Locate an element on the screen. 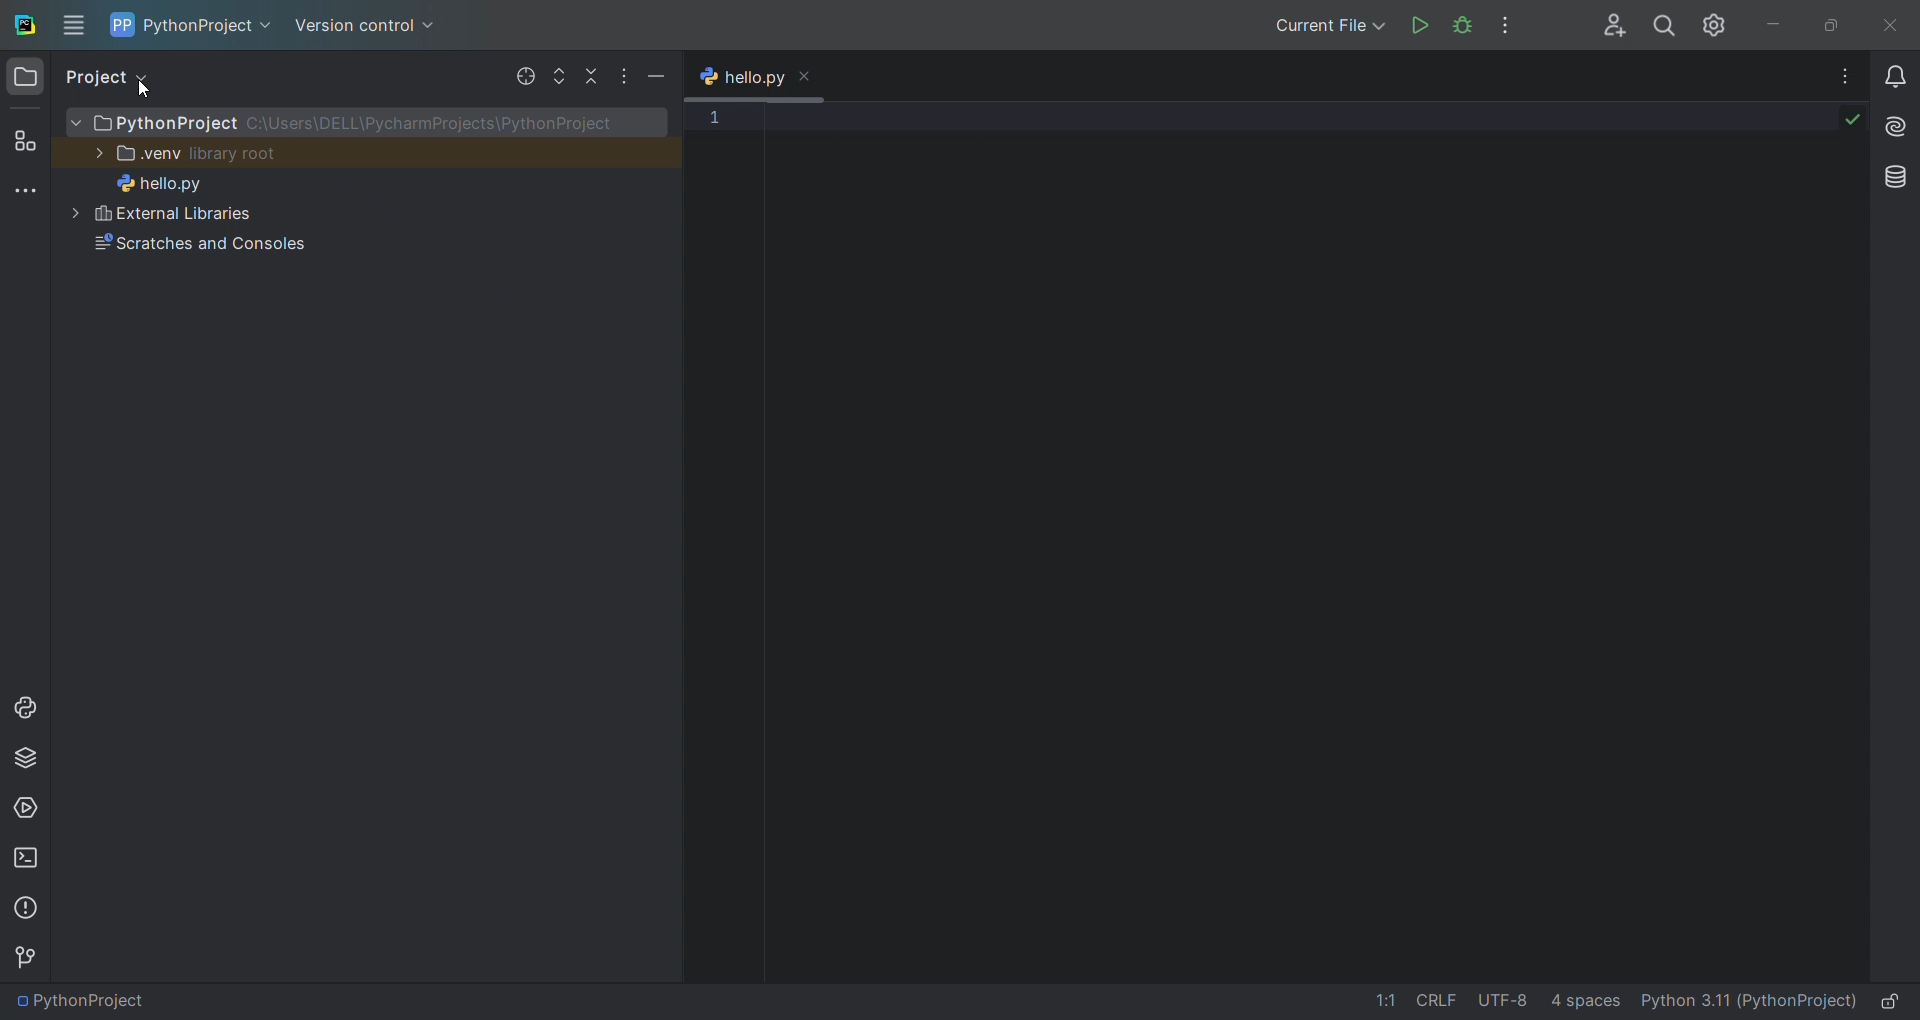 Image resolution: width=1920 pixels, height=1020 pixels. menu is located at coordinates (76, 25).